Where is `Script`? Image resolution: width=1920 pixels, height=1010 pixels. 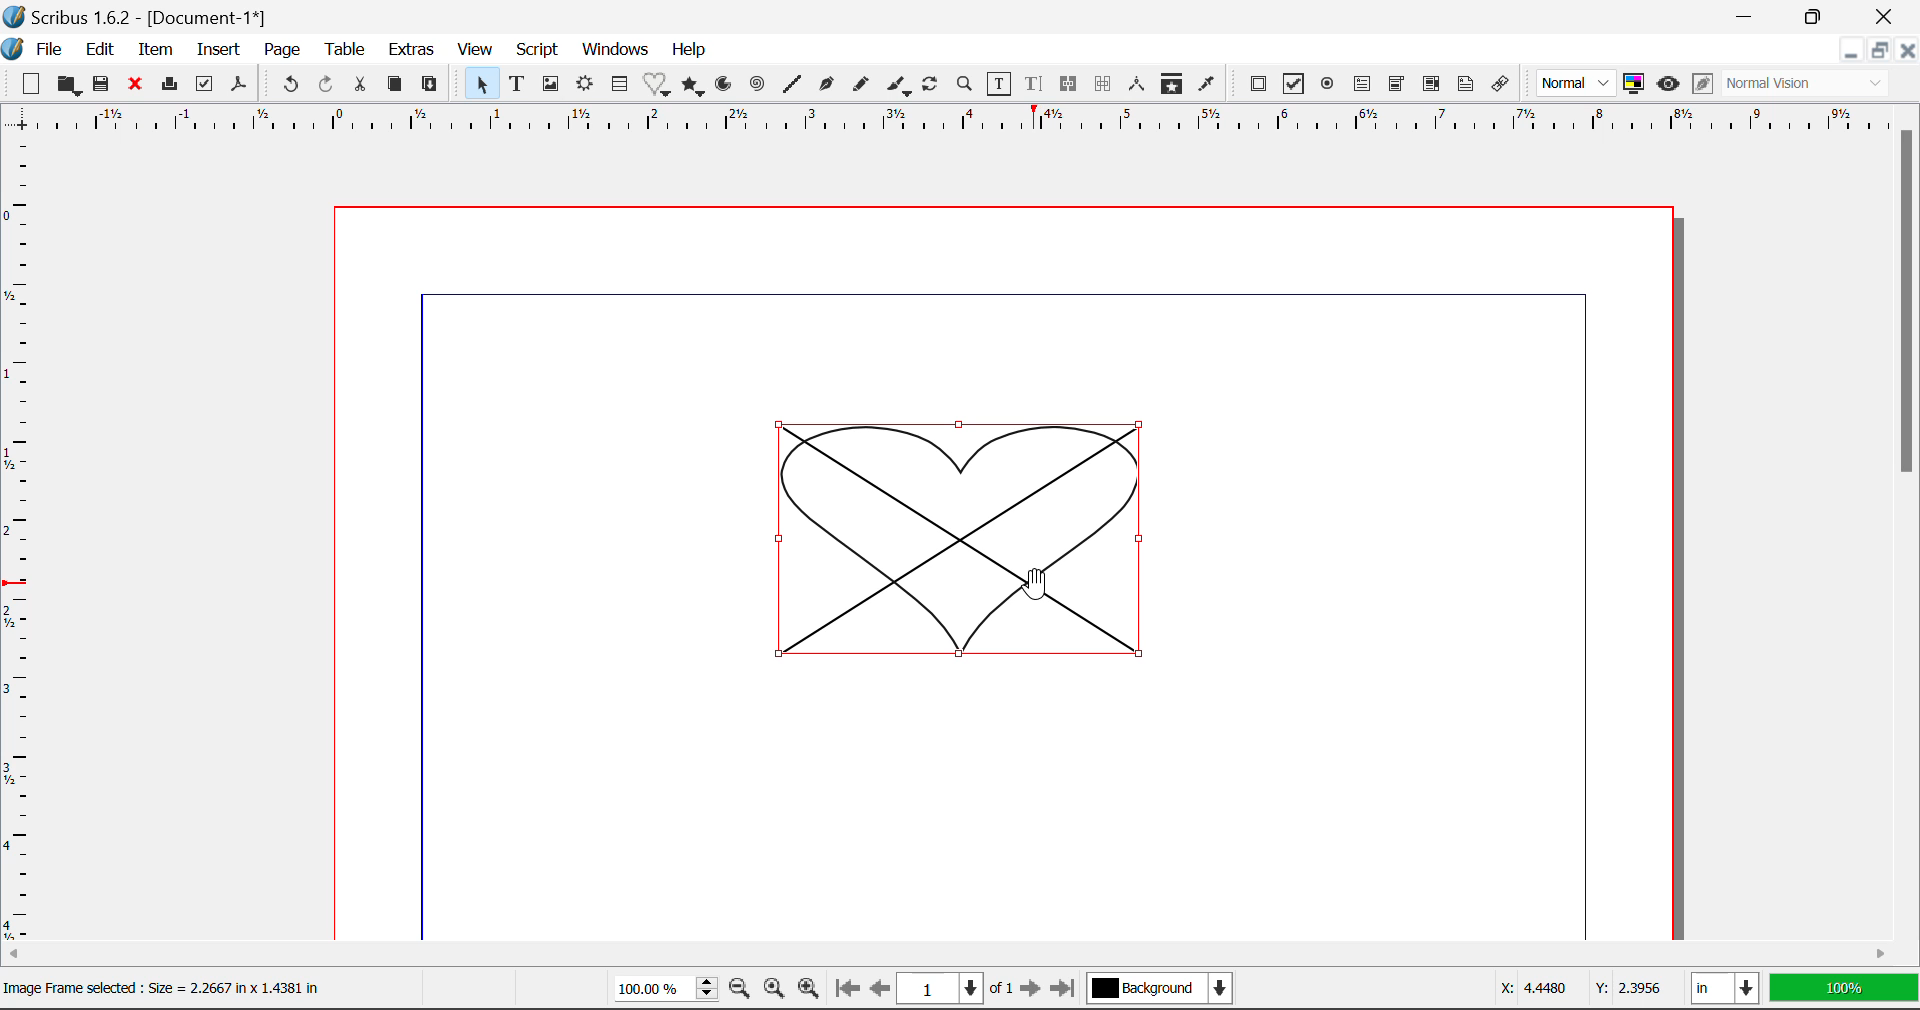 Script is located at coordinates (536, 52).